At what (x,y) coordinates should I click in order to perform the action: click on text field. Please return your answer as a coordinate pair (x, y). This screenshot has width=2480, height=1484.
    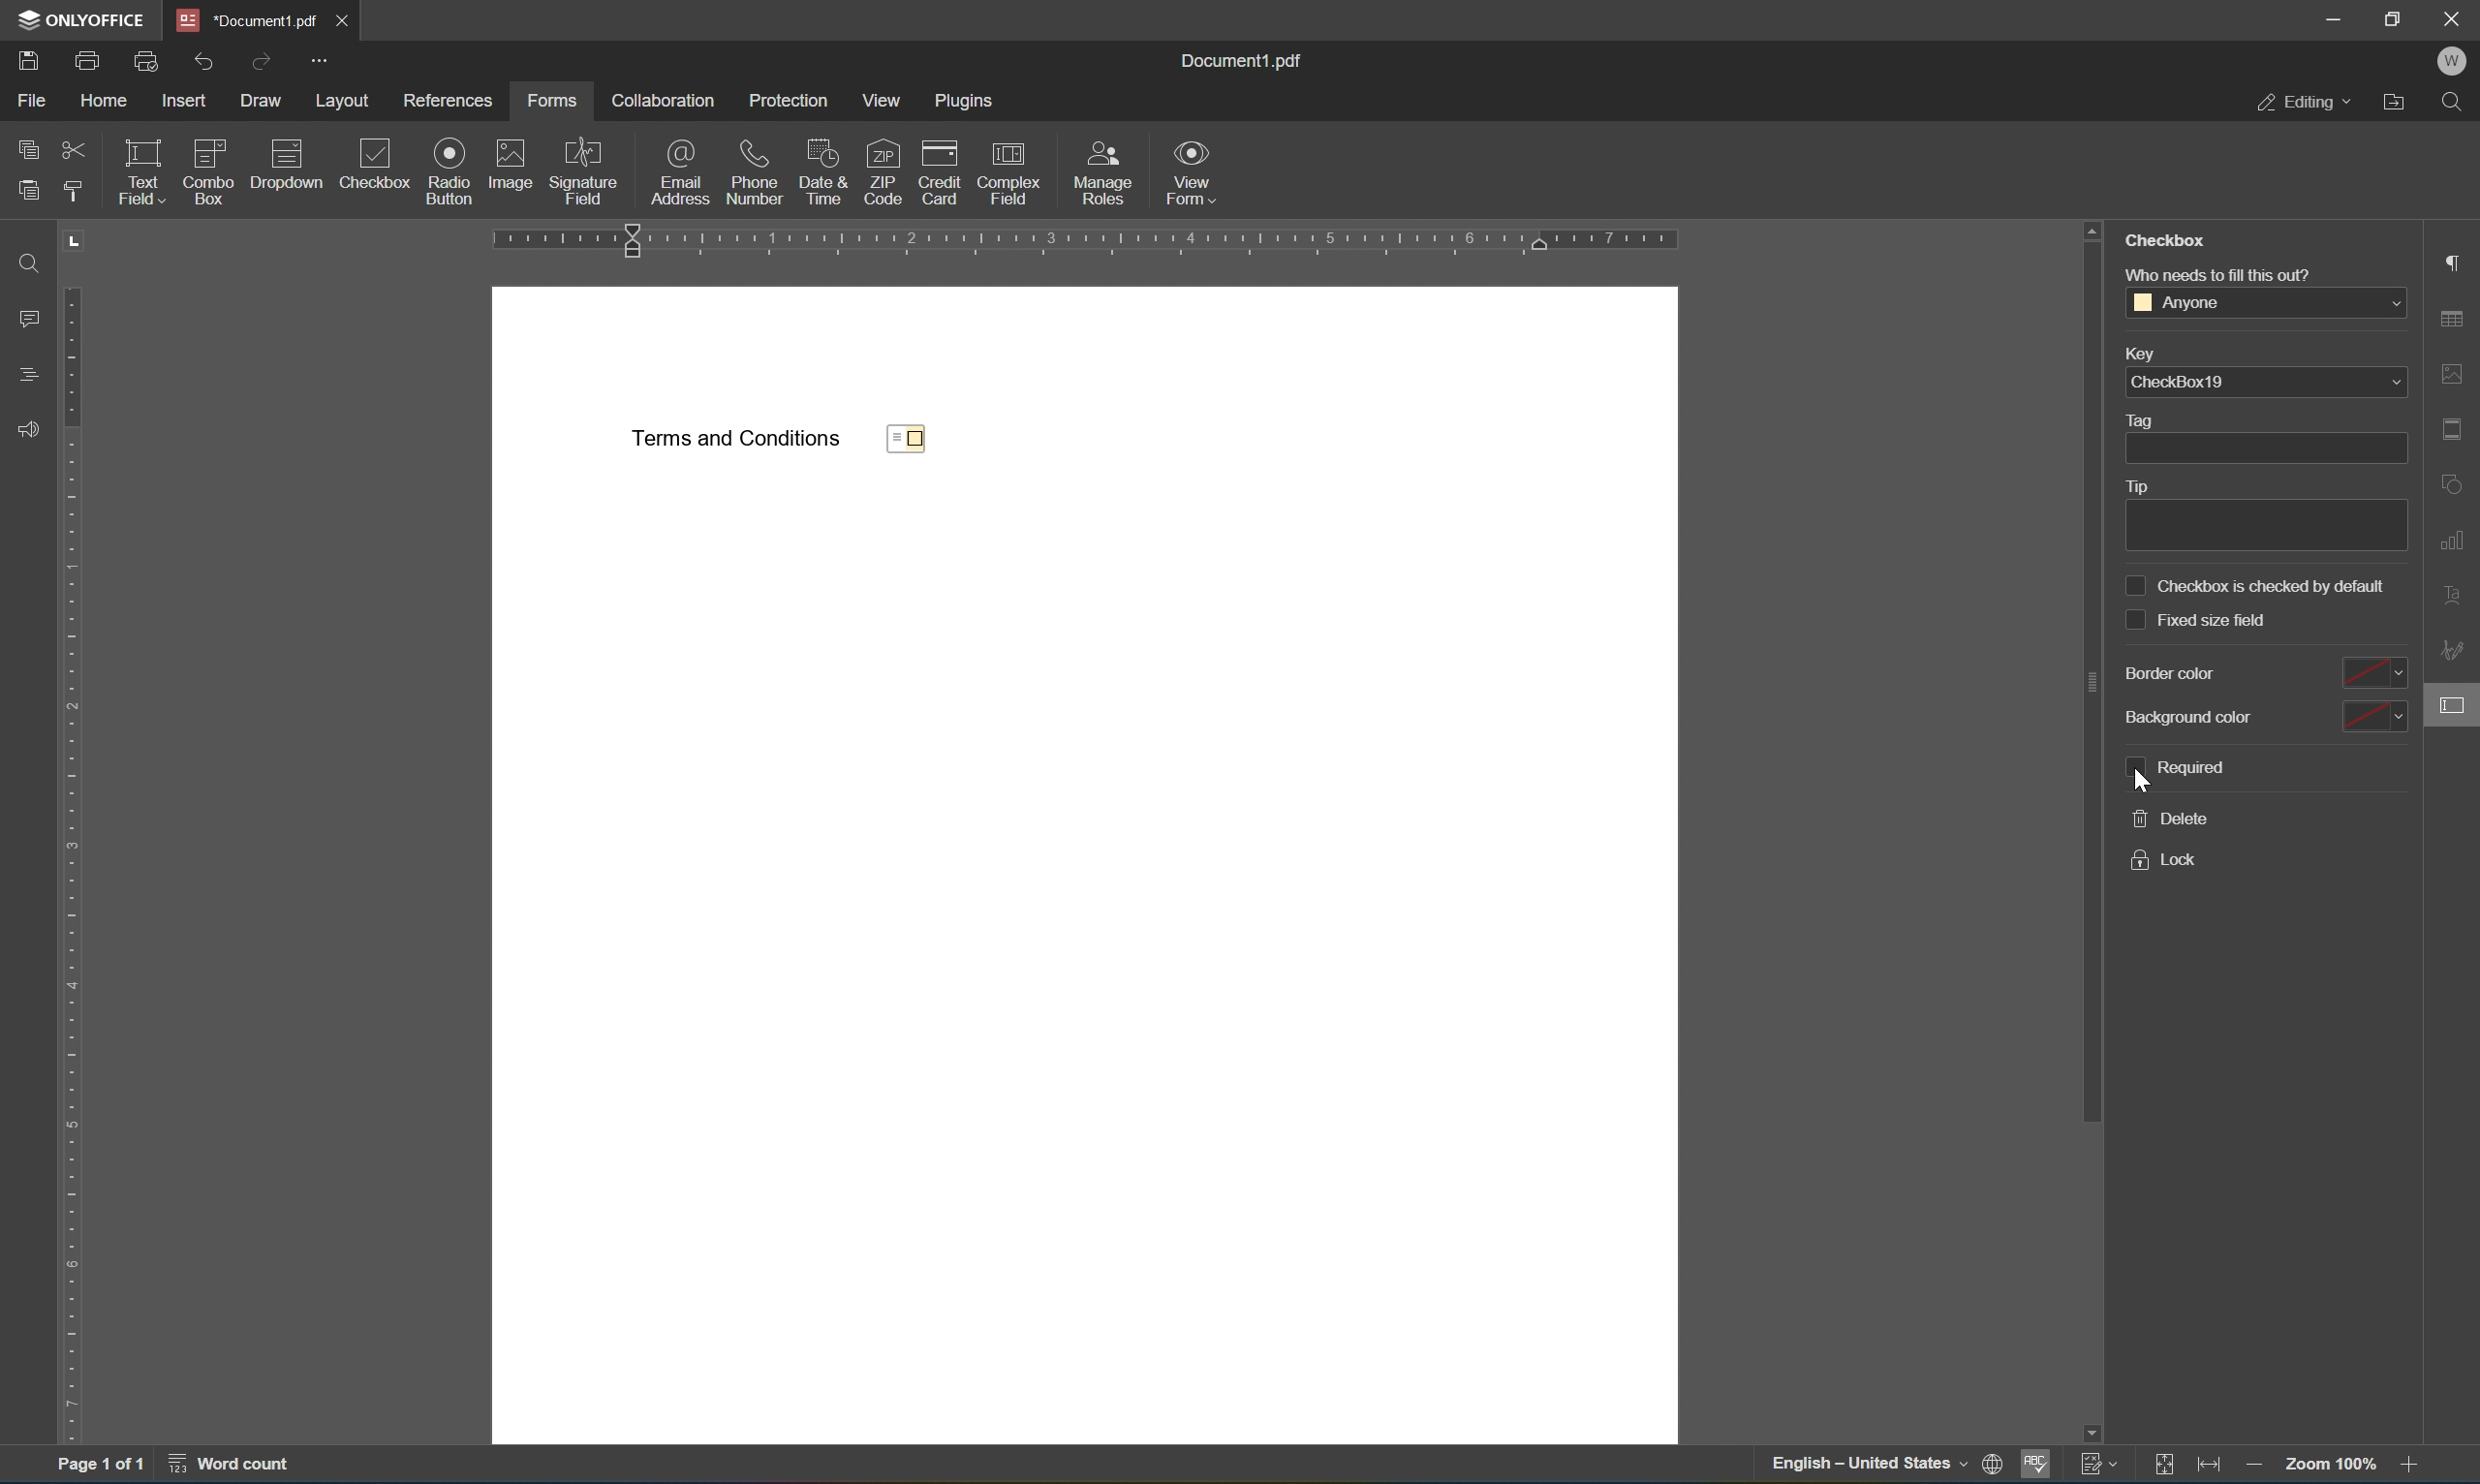
    Looking at the image, I should click on (142, 172).